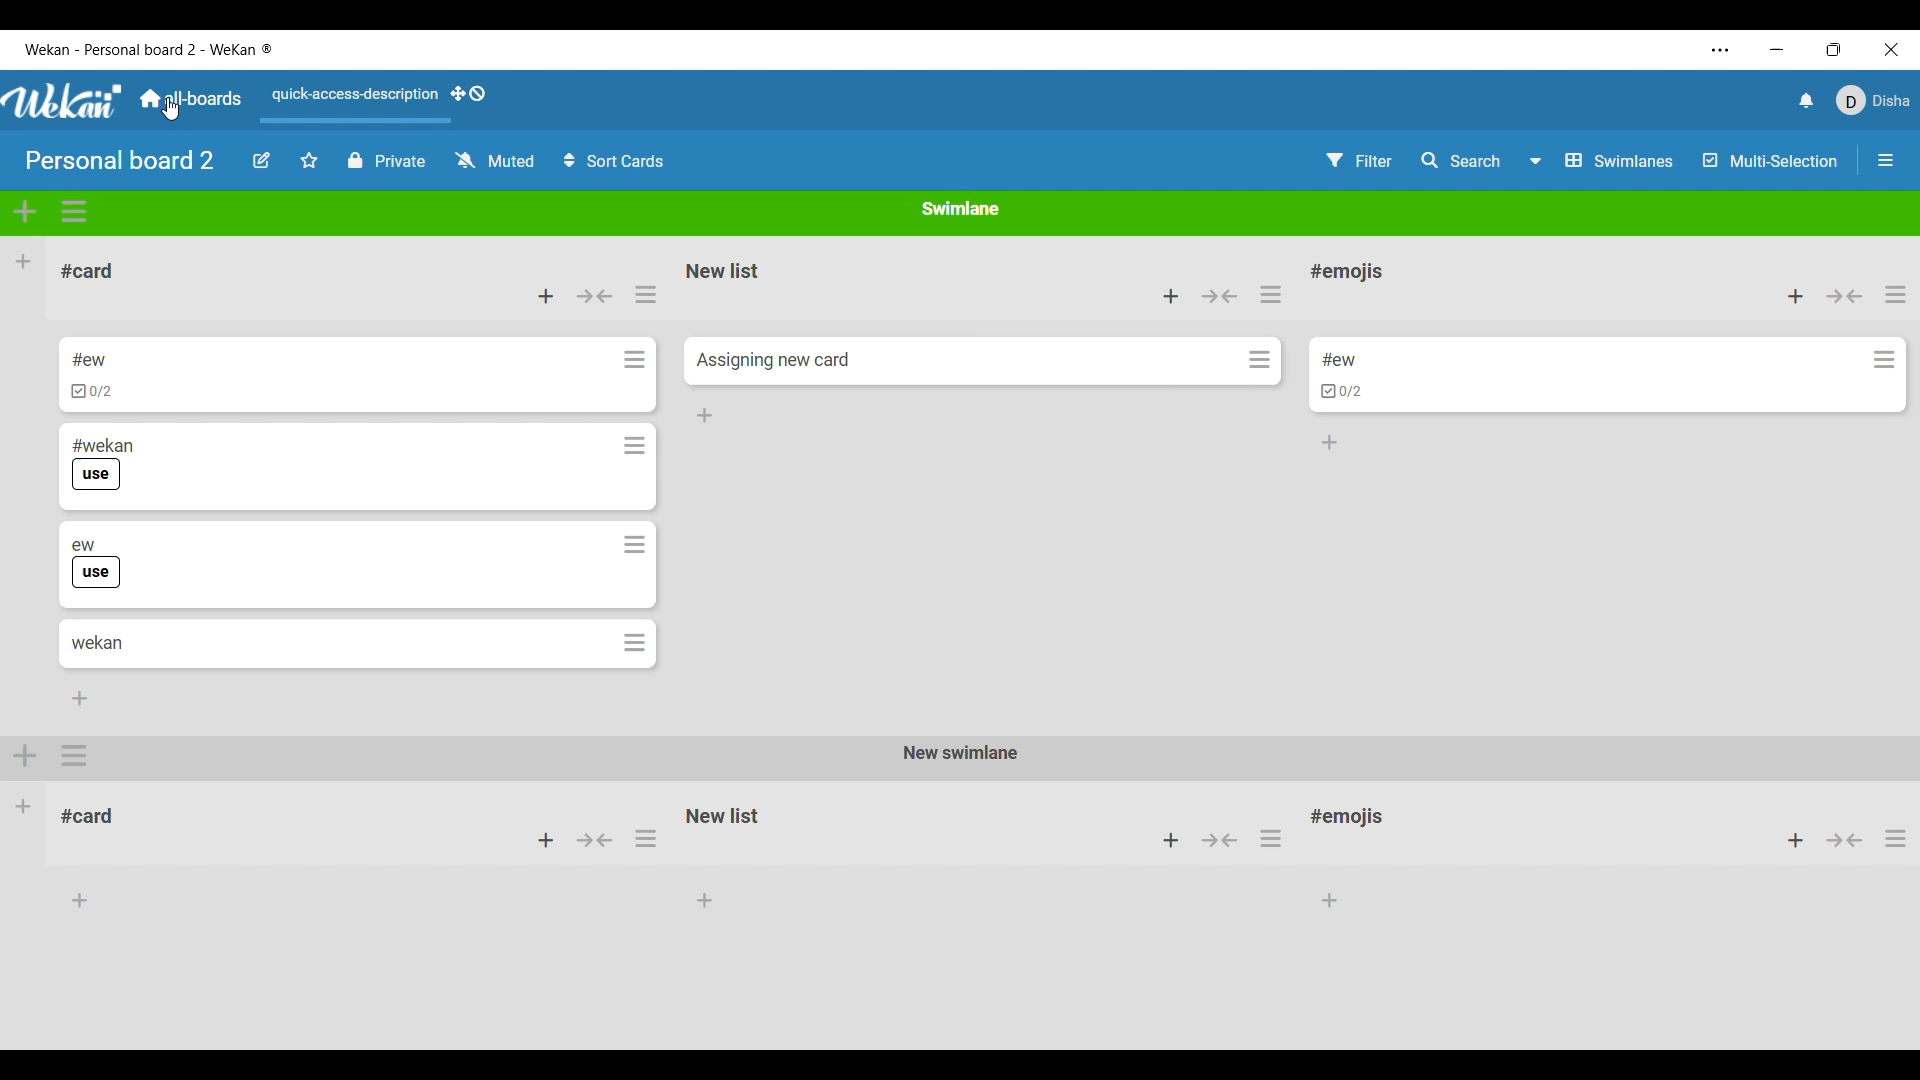 Image resolution: width=1920 pixels, height=1080 pixels. What do you see at coordinates (1873, 101) in the screenshot?
I see `Current account ` at bounding box center [1873, 101].